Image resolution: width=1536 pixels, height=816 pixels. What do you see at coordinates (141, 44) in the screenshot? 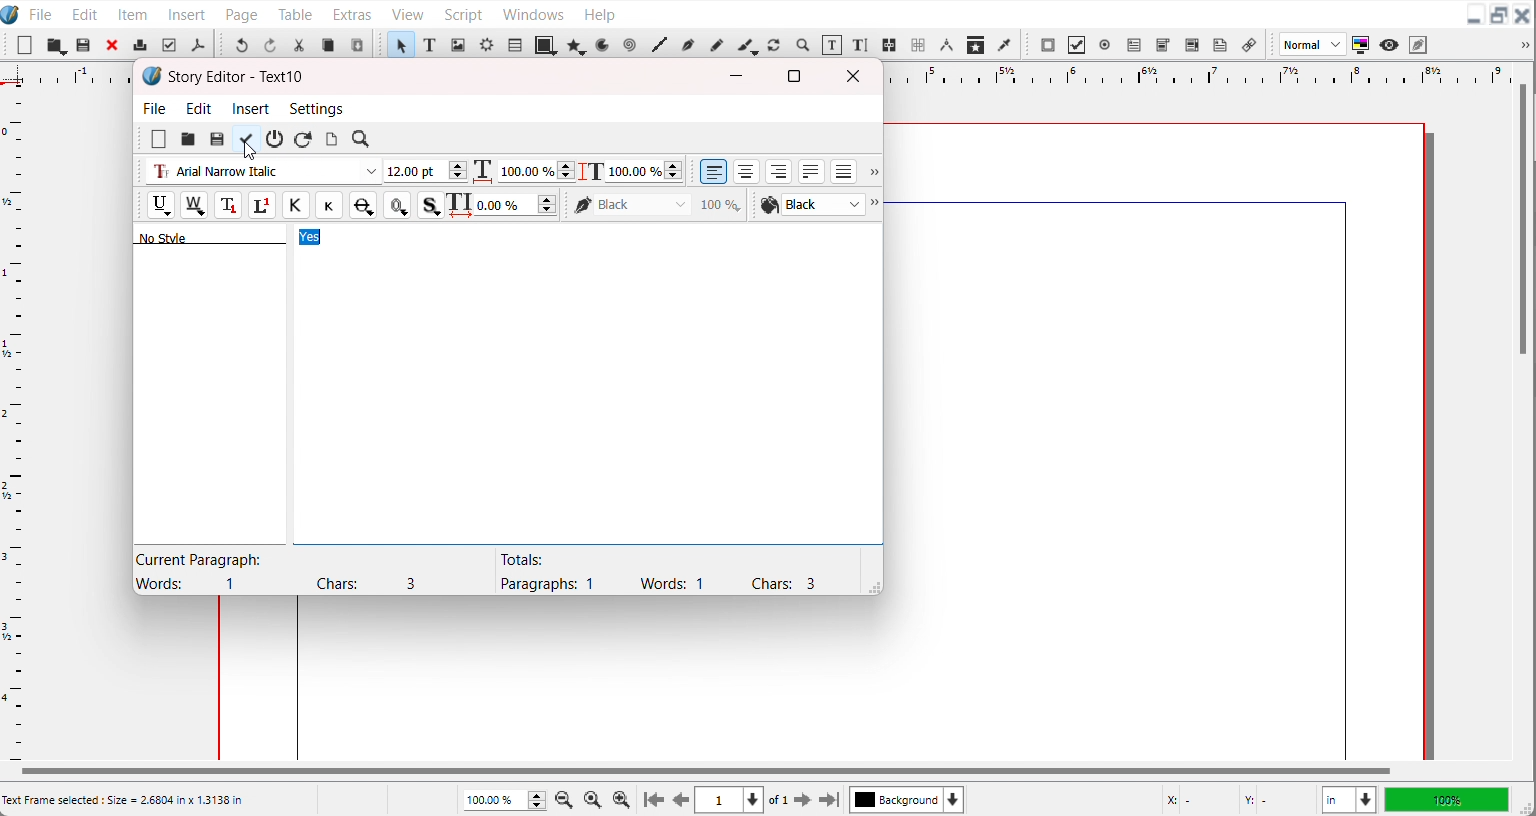
I see `Print` at bounding box center [141, 44].